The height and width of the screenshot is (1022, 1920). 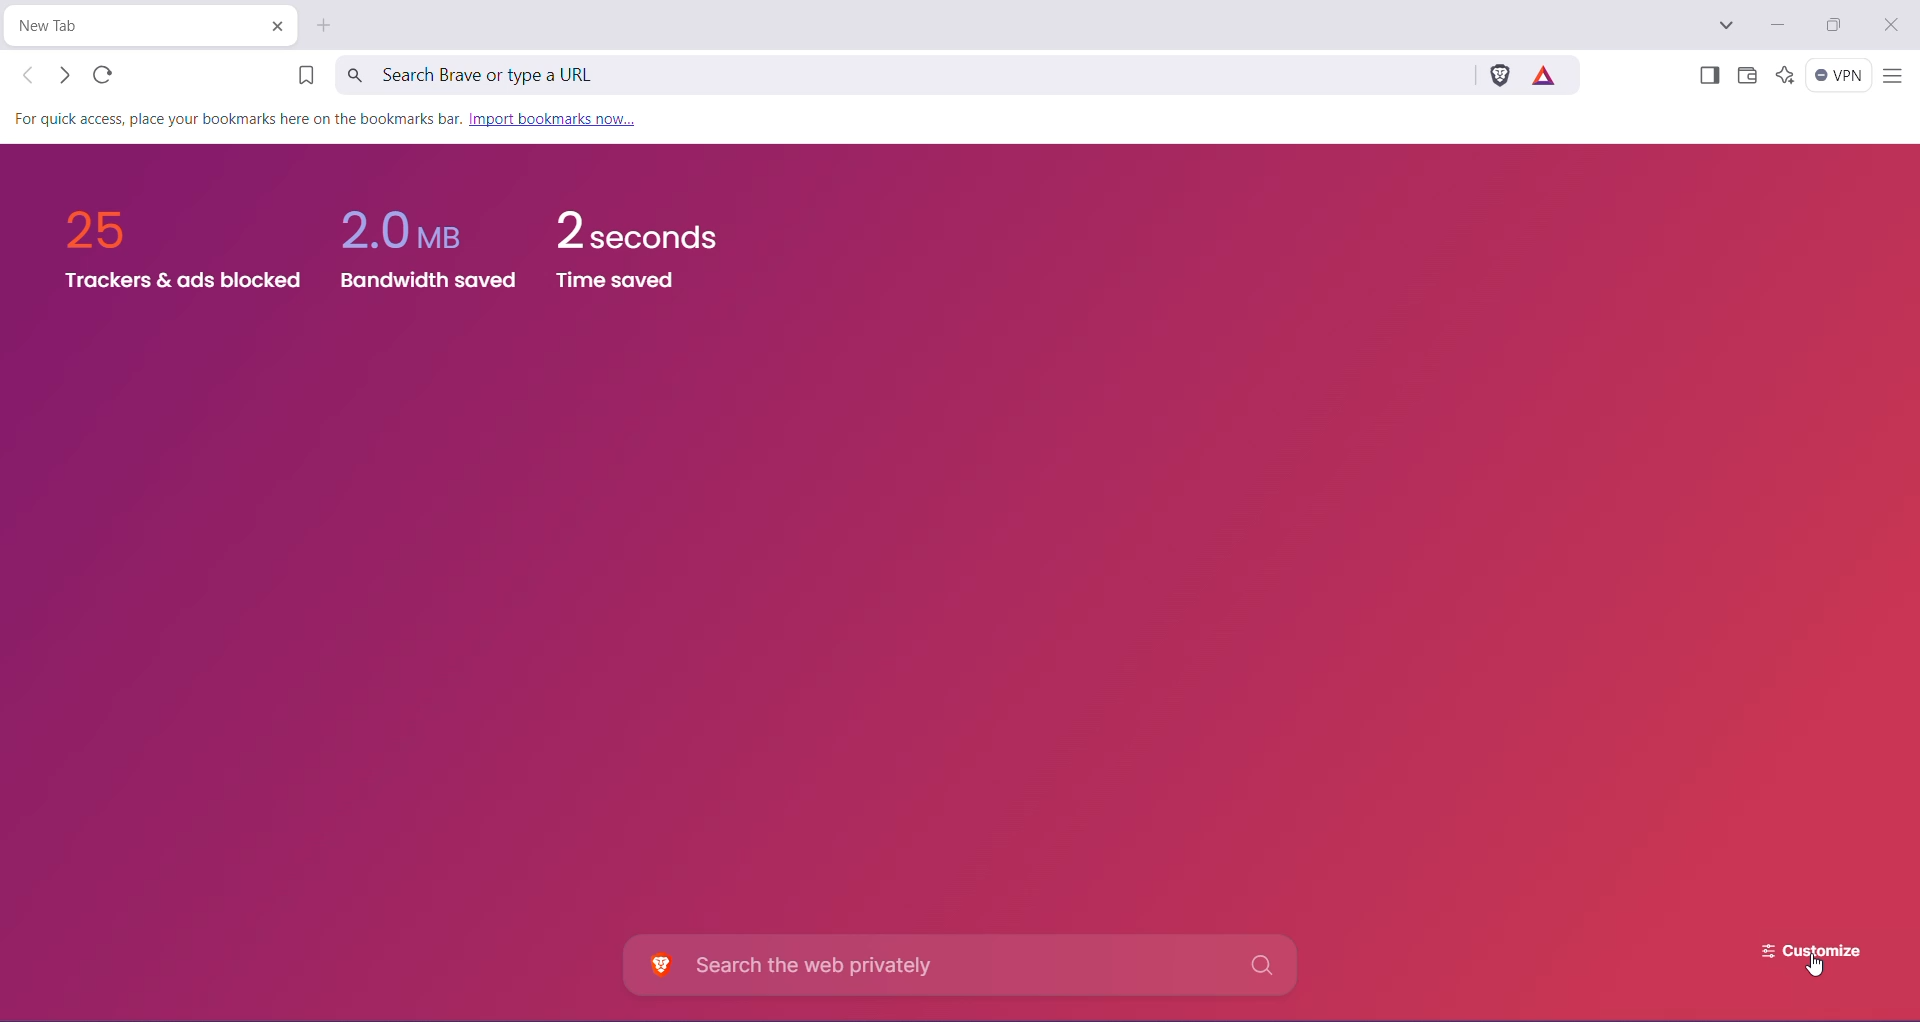 What do you see at coordinates (1776, 25) in the screenshot?
I see `Minimize` at bounding box center [1776, 25].